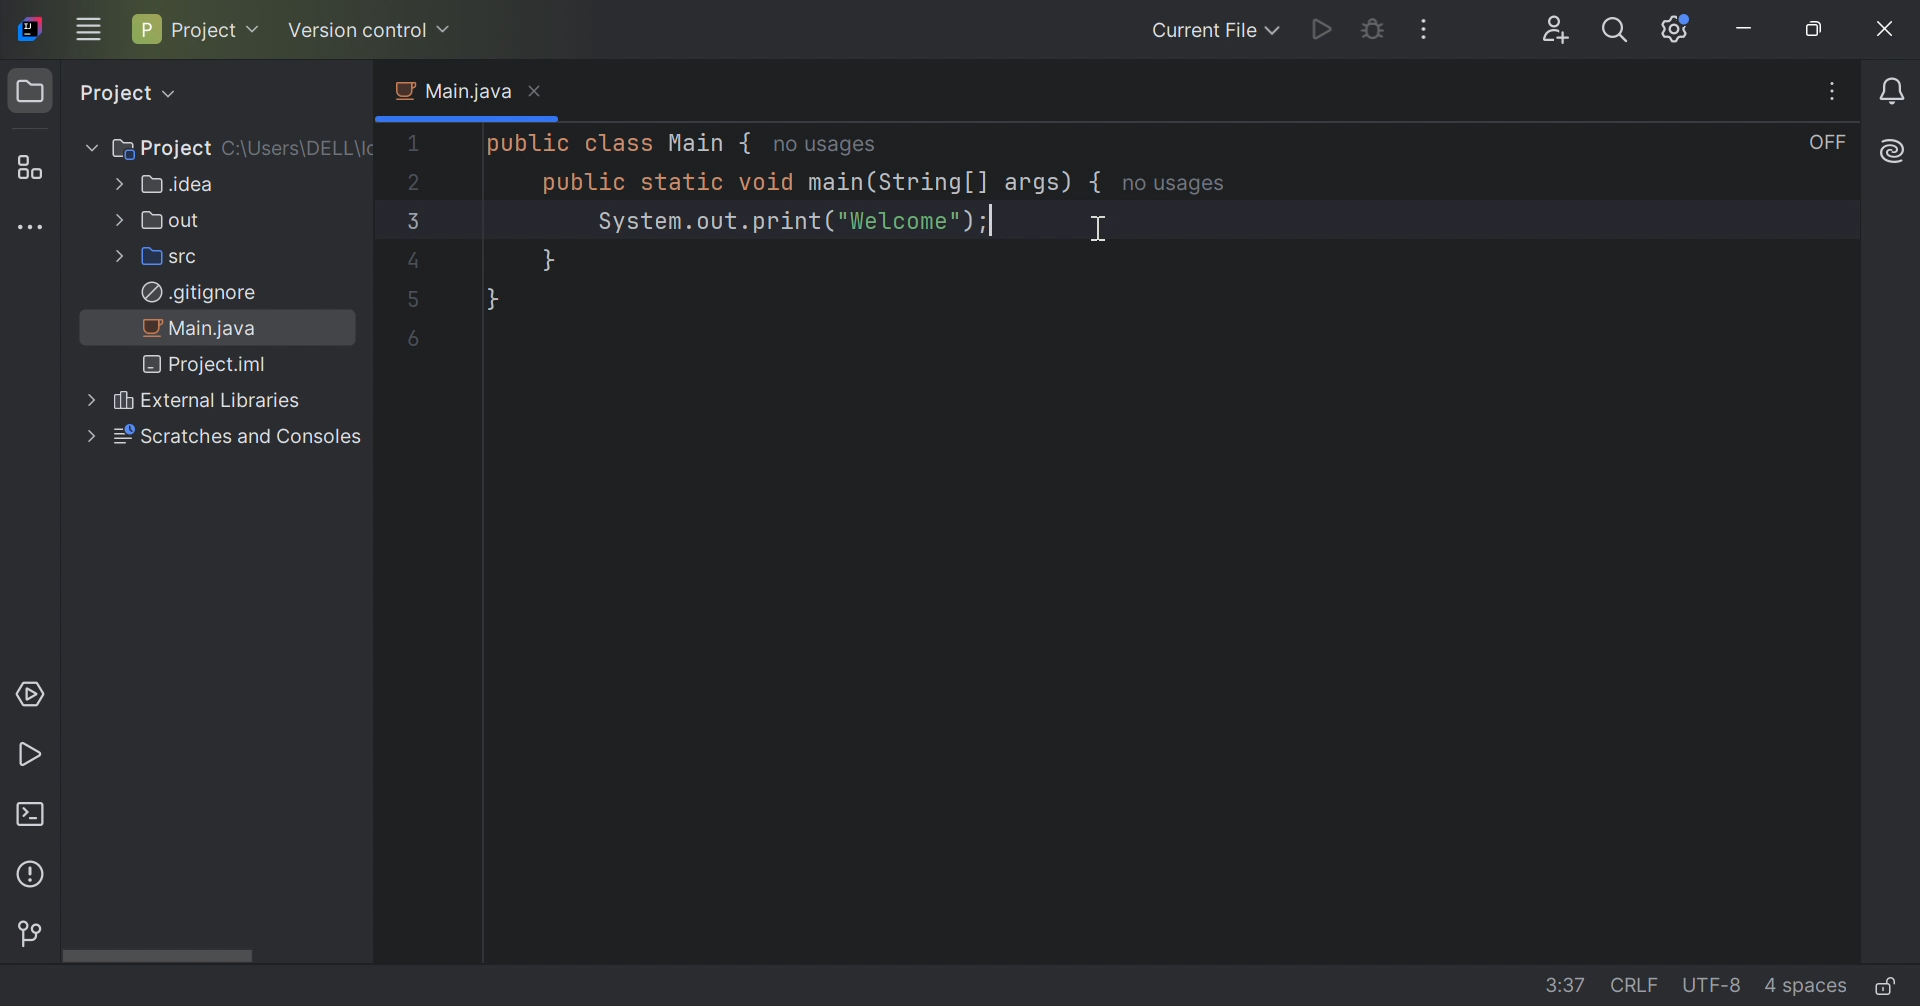 The height and width of the screenshot is (1006, 1920). What do you see at coordinates (1716, 984) in the screenshot?
I see `UTF-8` at bounding box center [1716, 984].